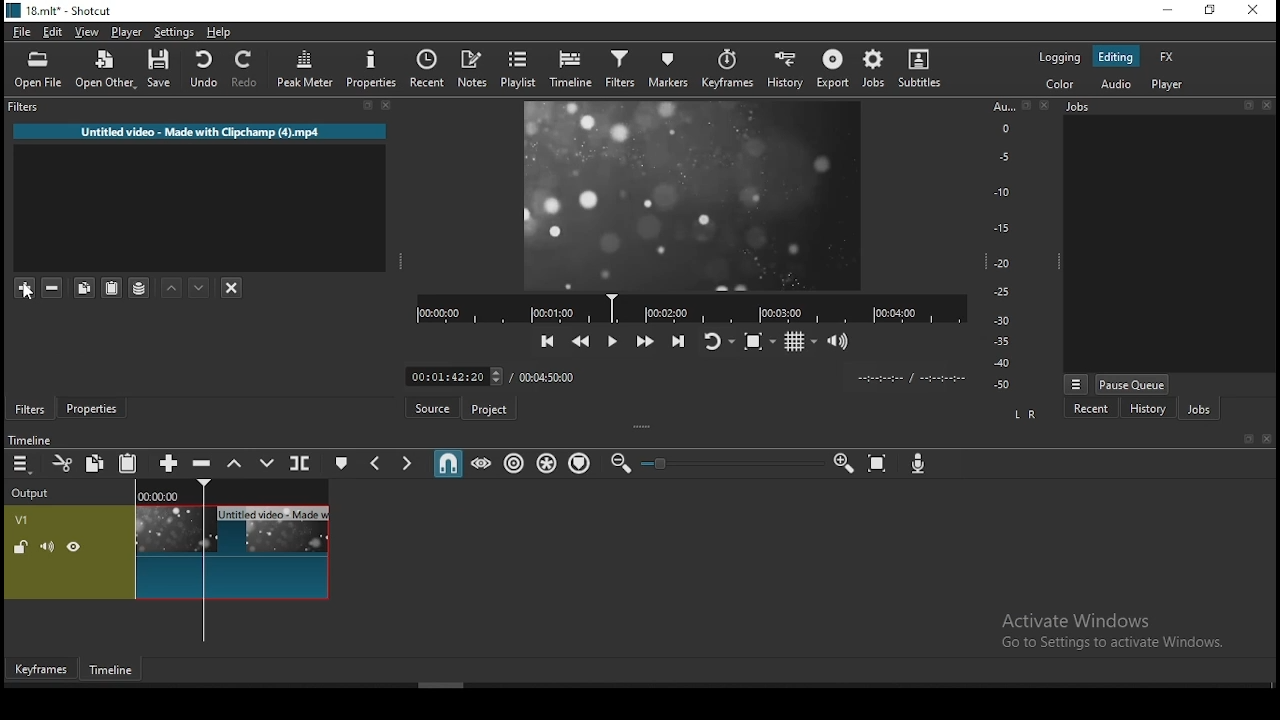  What do you see at coordinates (204, 464) in the screenshot?
I see `ripple delete` at bounding box center [204, 464].